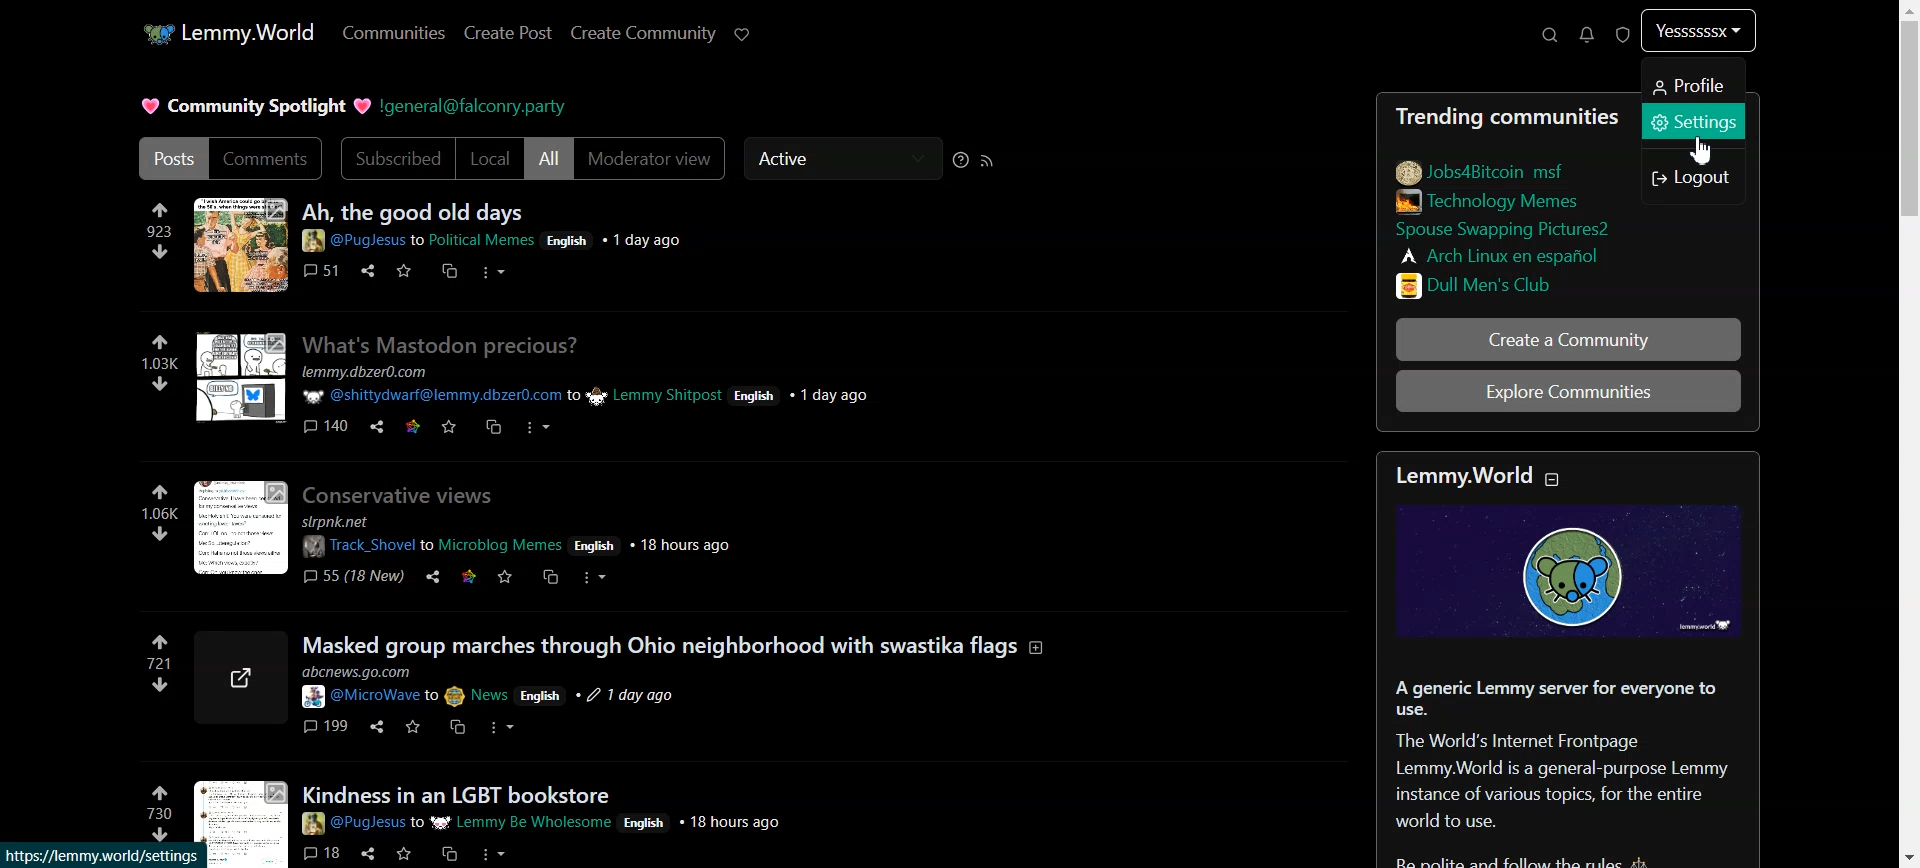 This screenshot has height=868, width=1920. What do you see at coordinates (1908, 434) in the screenshot?
I see `Scroll bar` at bounding box center [1908, 434].